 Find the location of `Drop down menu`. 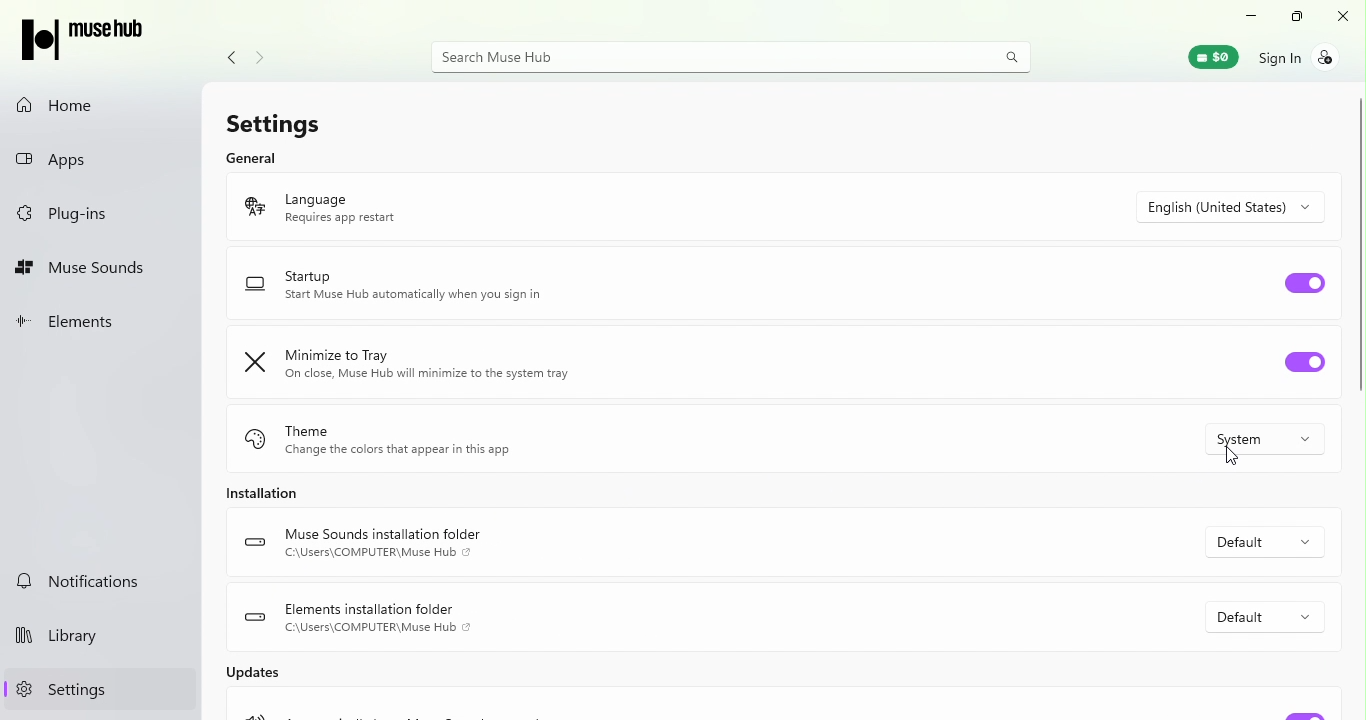

Drop down menu is located at coordinates (1270, 438).